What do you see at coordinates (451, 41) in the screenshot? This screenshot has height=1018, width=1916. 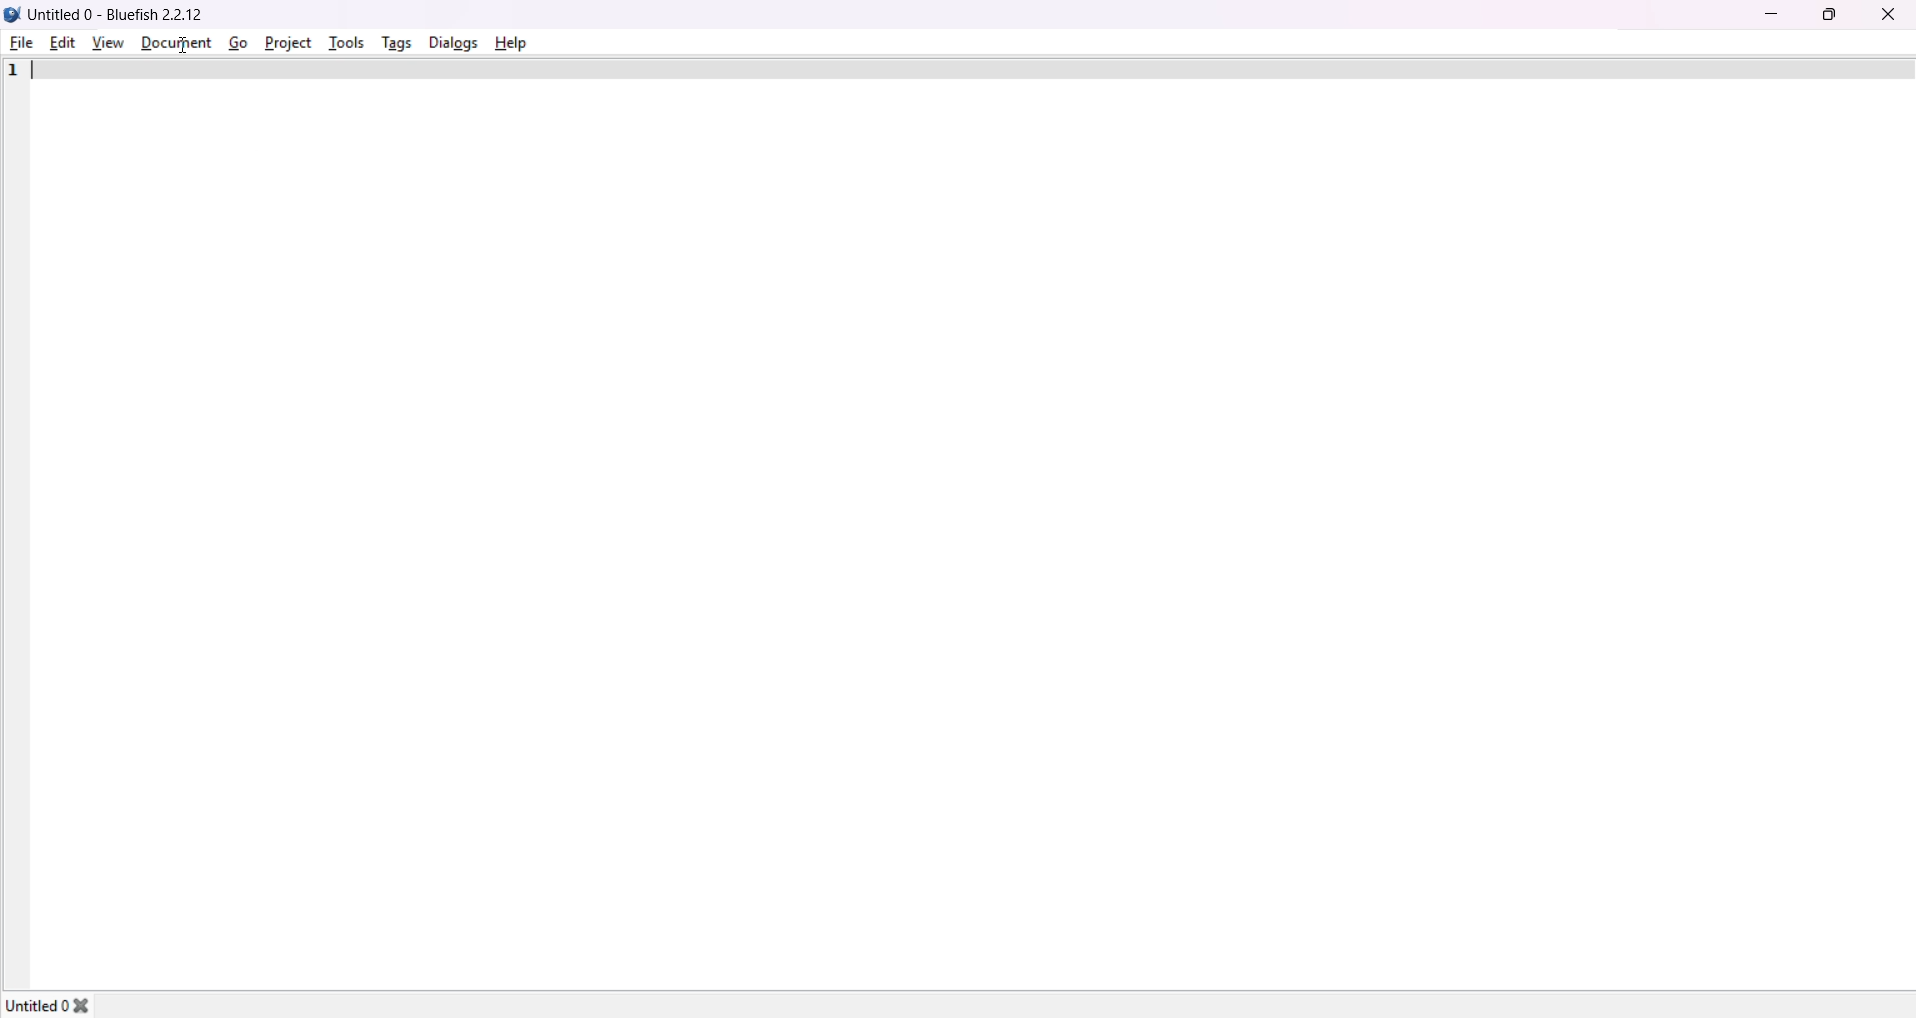 I see `dialog` at bounding box center [451, 41].